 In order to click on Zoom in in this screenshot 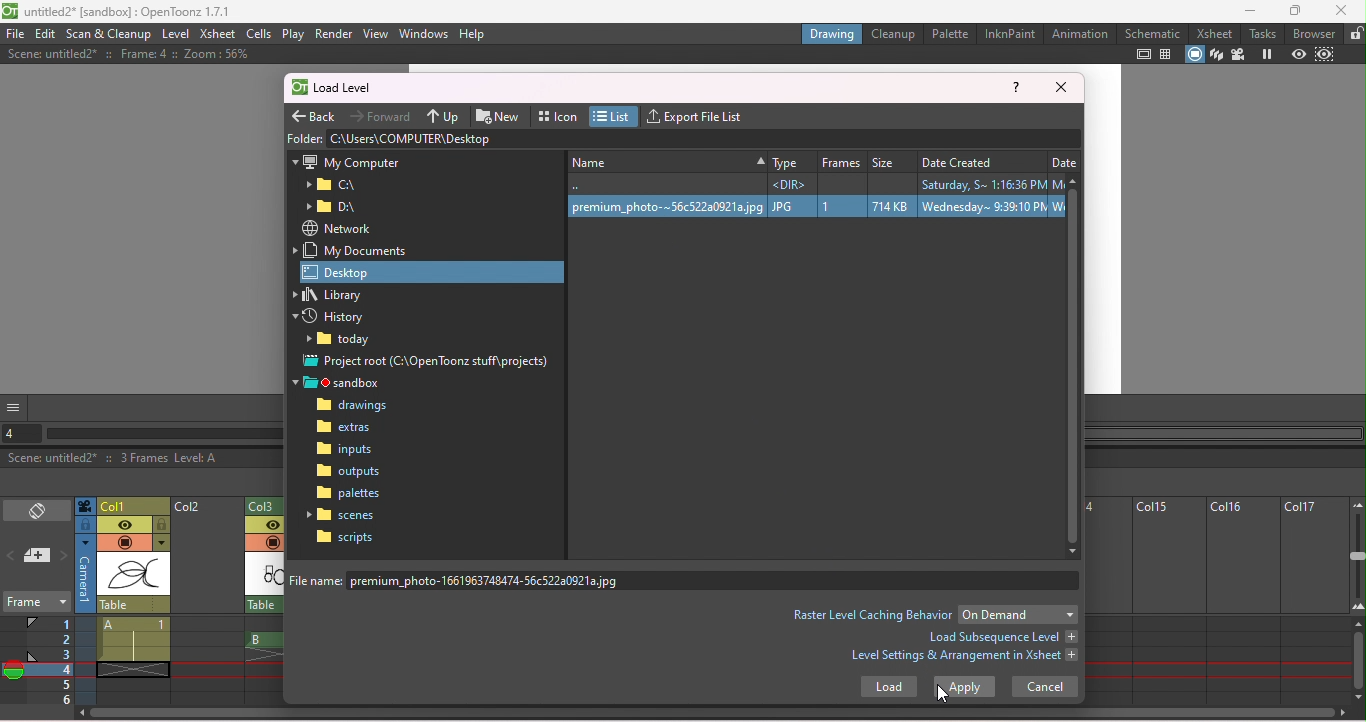, I will do `click(1357, 610)`.